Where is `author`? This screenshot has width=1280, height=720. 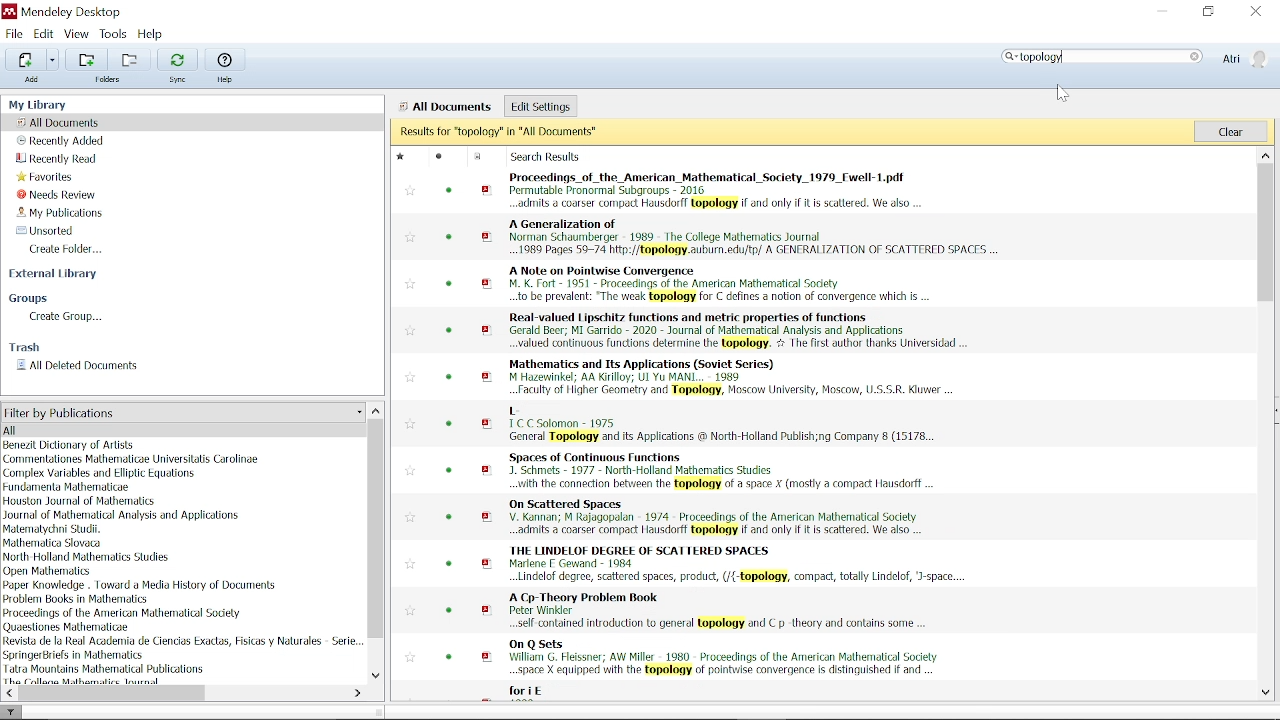 author is located at coordinates (71, 627).